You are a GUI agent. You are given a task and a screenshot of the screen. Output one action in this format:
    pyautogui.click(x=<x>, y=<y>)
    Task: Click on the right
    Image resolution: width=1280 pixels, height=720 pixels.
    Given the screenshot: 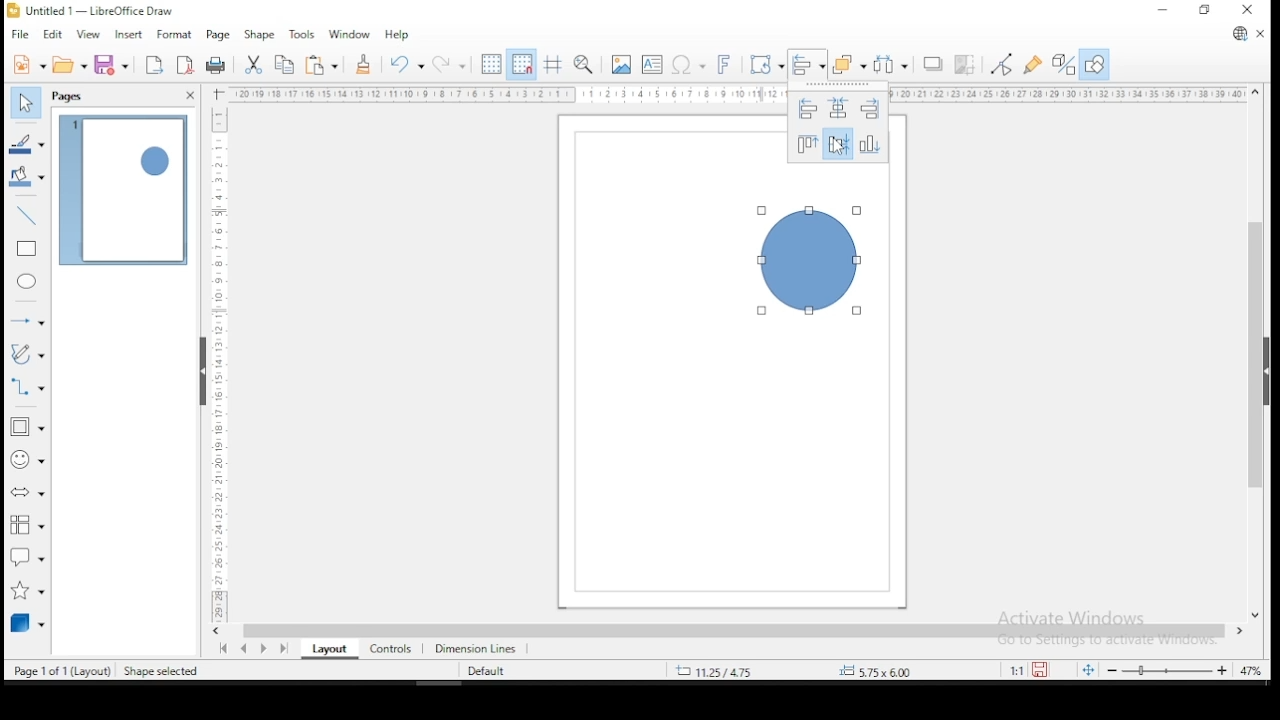 What is the action you would take?
    pyautogui.click(x=871, y=111)
    